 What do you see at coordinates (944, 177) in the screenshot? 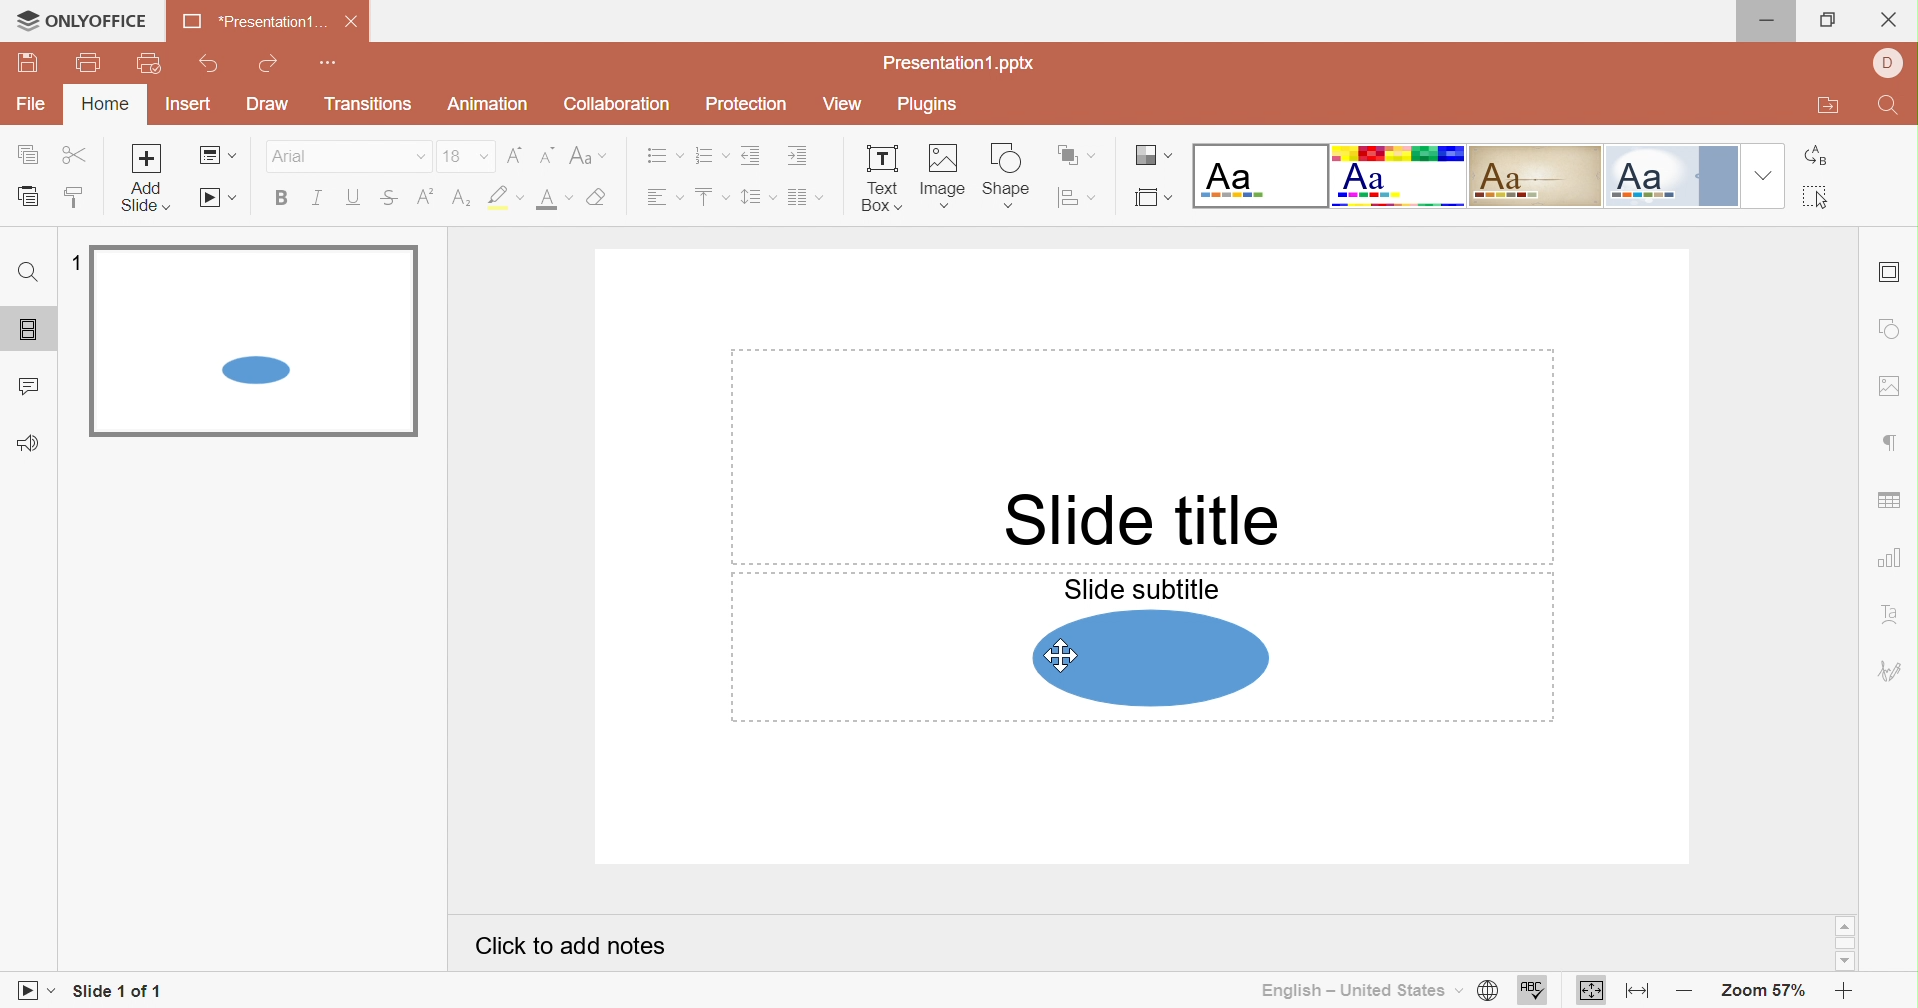
I see `Image` at bounding box center [944, 177].